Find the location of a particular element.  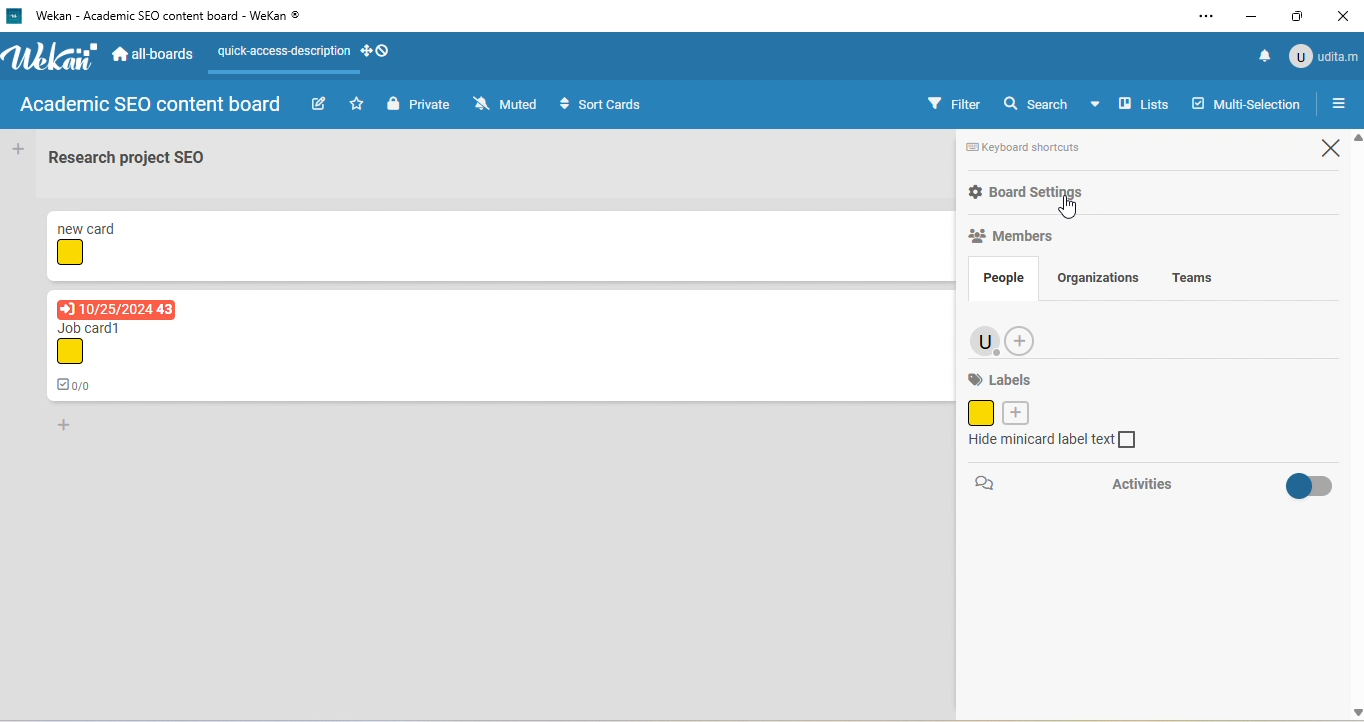

yellow shape is located at coordinates (72, 254).